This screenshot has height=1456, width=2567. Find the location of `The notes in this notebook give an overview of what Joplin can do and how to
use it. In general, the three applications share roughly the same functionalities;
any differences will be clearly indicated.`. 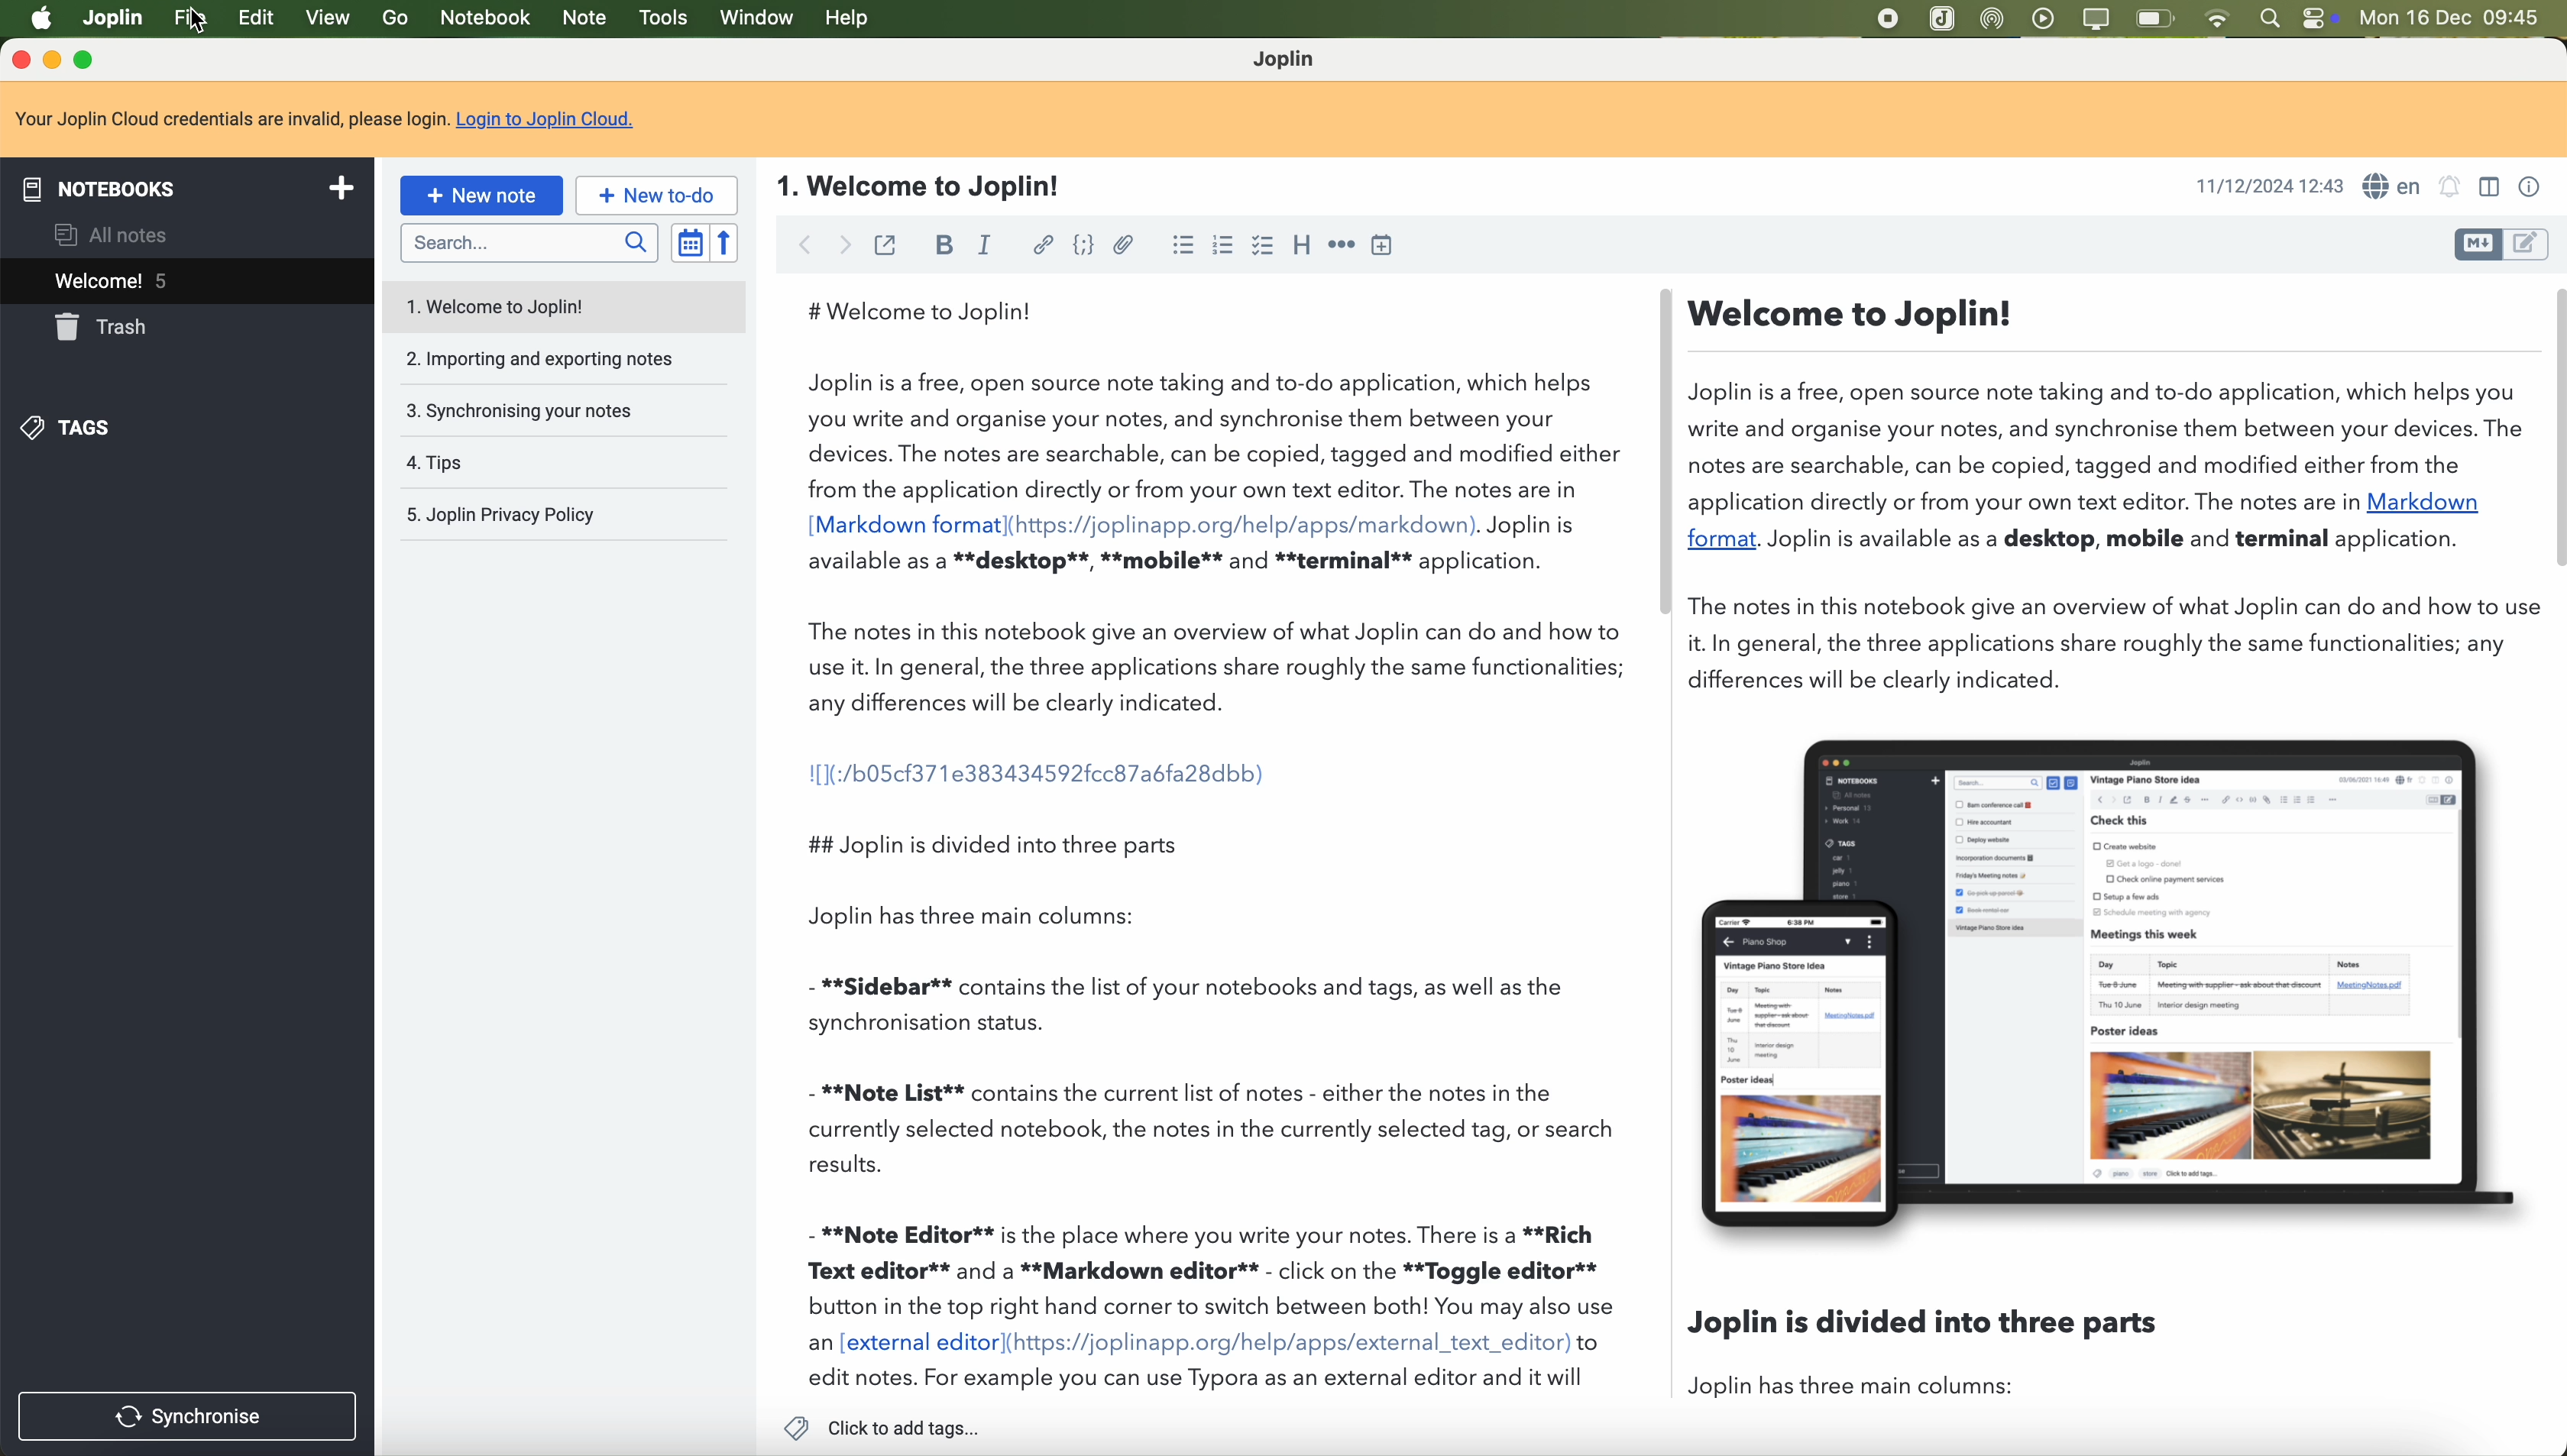

The notes in this notebook give an overview of what Joplin can do and how to
use it. In general, the three applications share roughly the same functionalities;
any differences will be clearly indicated. is located at coordinates (1220, 667).